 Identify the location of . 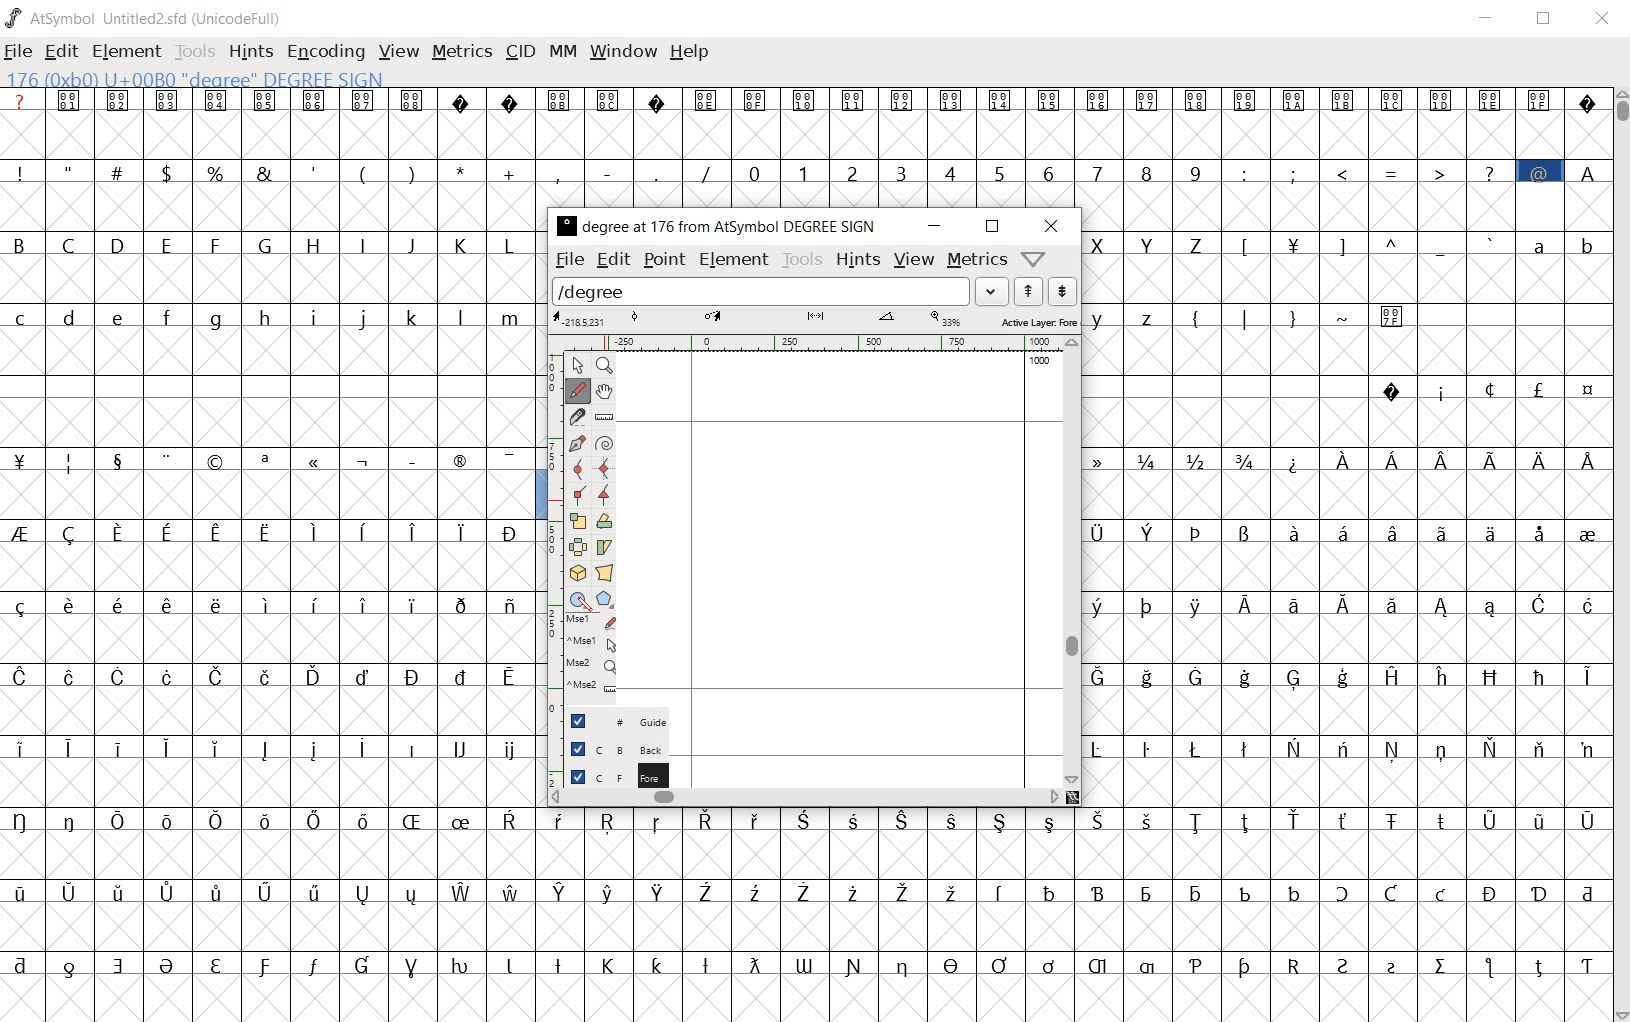
(270, 602).